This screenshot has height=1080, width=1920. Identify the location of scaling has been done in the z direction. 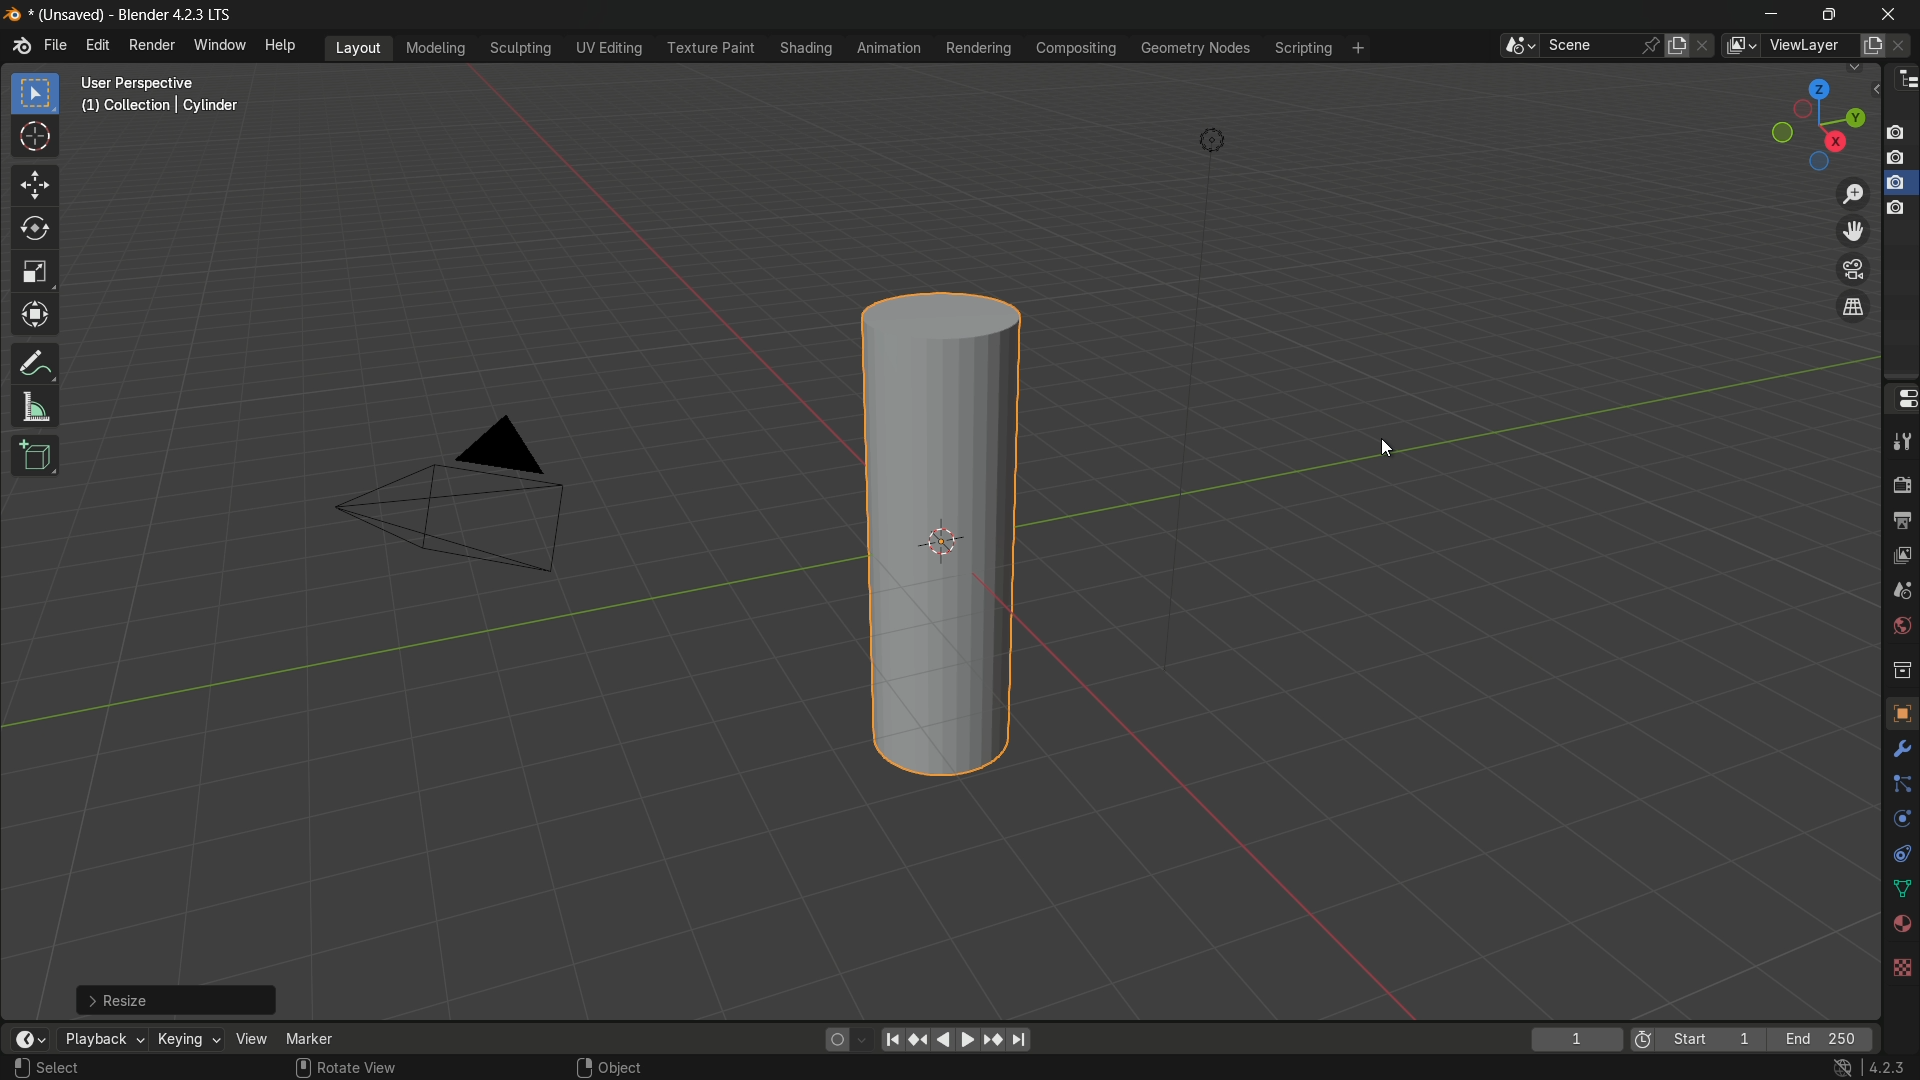
(932, 523).